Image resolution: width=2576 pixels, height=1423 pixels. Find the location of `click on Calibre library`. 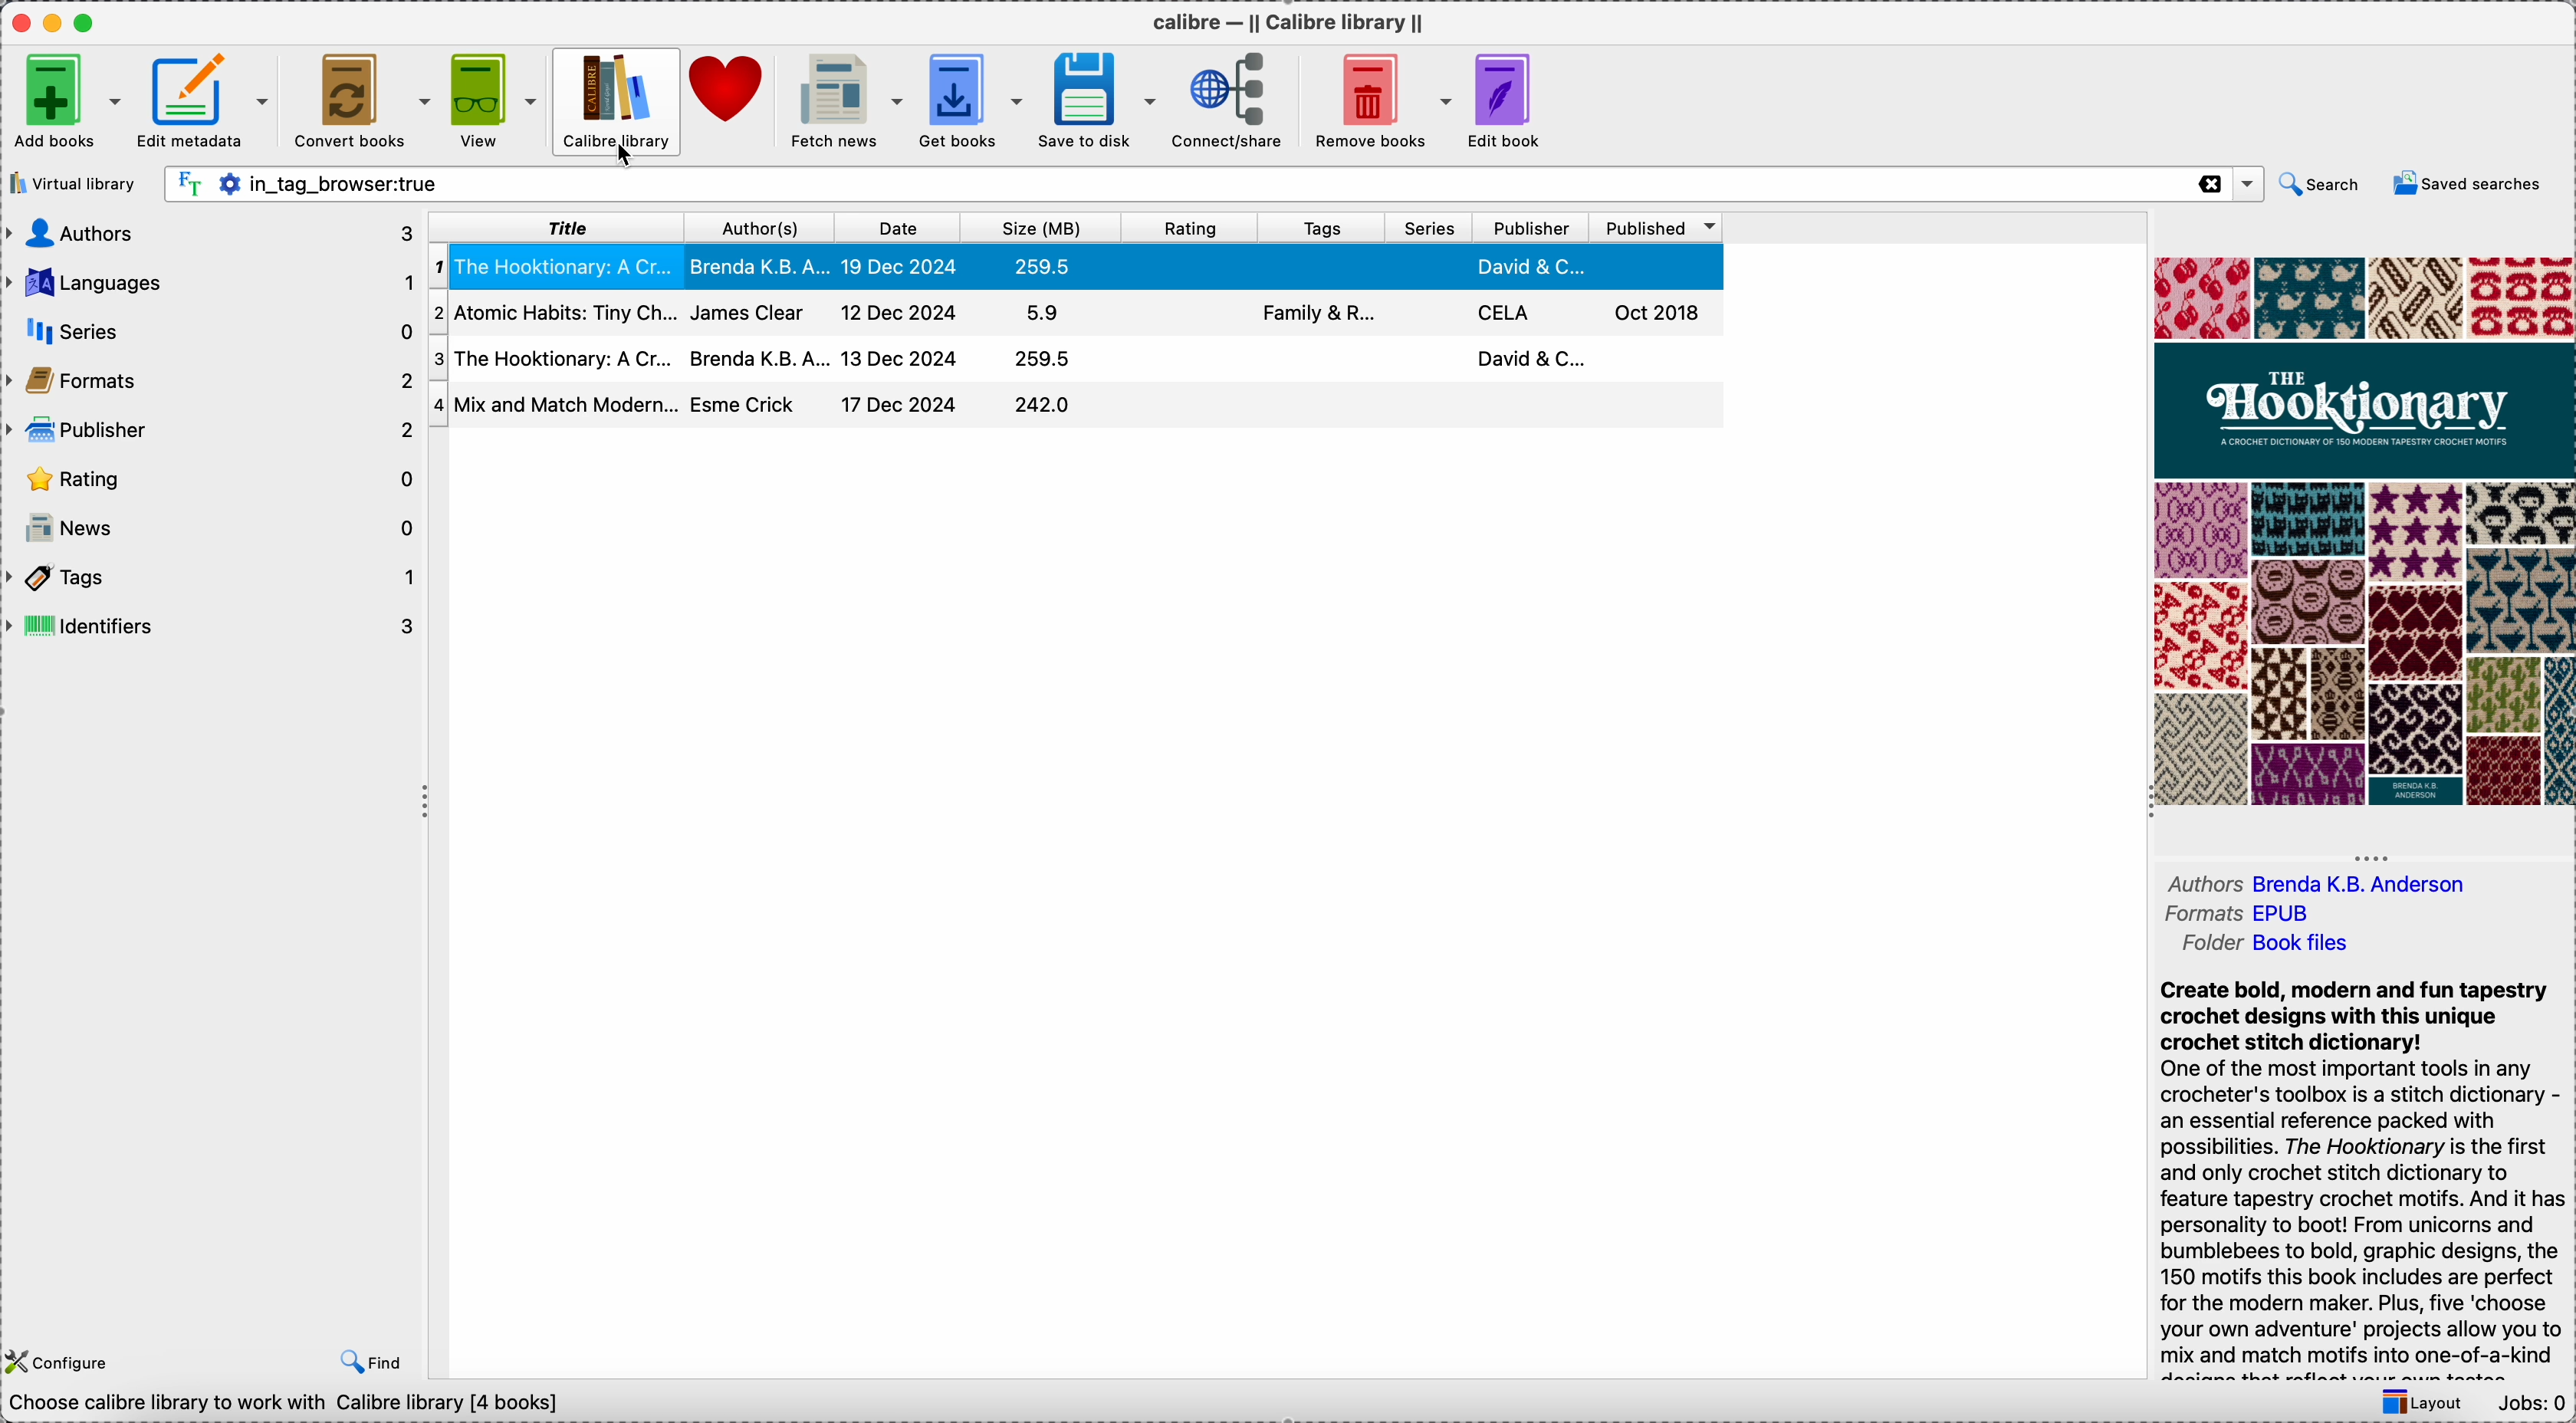

click on Calibre library is located at coordinates (613, 101).